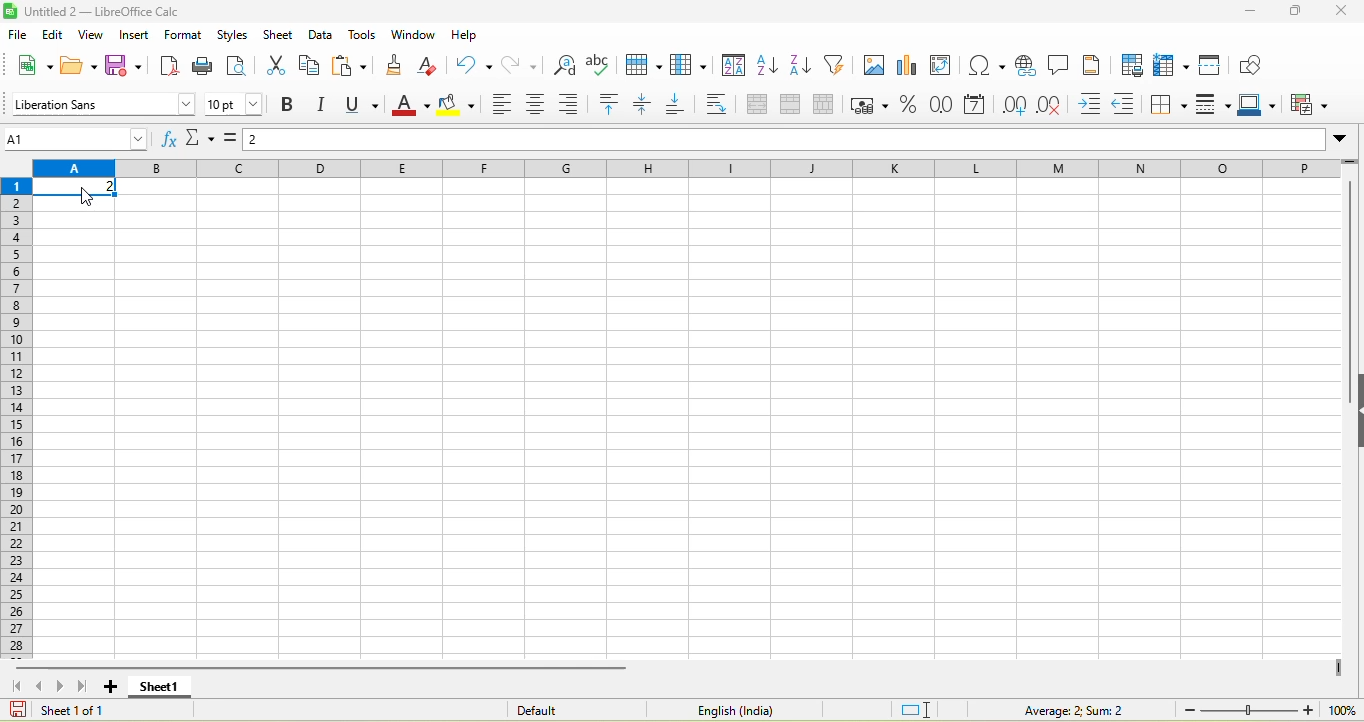 The height and width of the screenshot is (722, 1364). I want to click on sheet 1, so click(163, 686).